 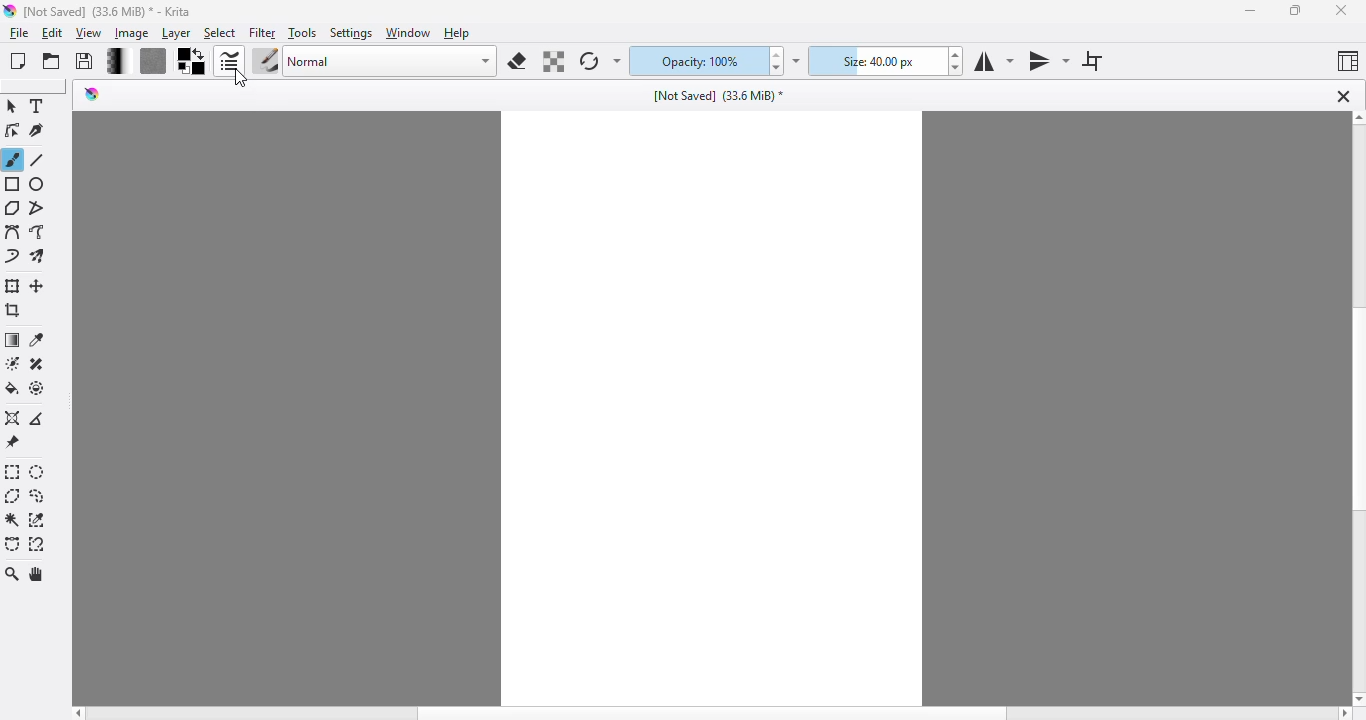 I want to click on select, so click(x=220, y=34).